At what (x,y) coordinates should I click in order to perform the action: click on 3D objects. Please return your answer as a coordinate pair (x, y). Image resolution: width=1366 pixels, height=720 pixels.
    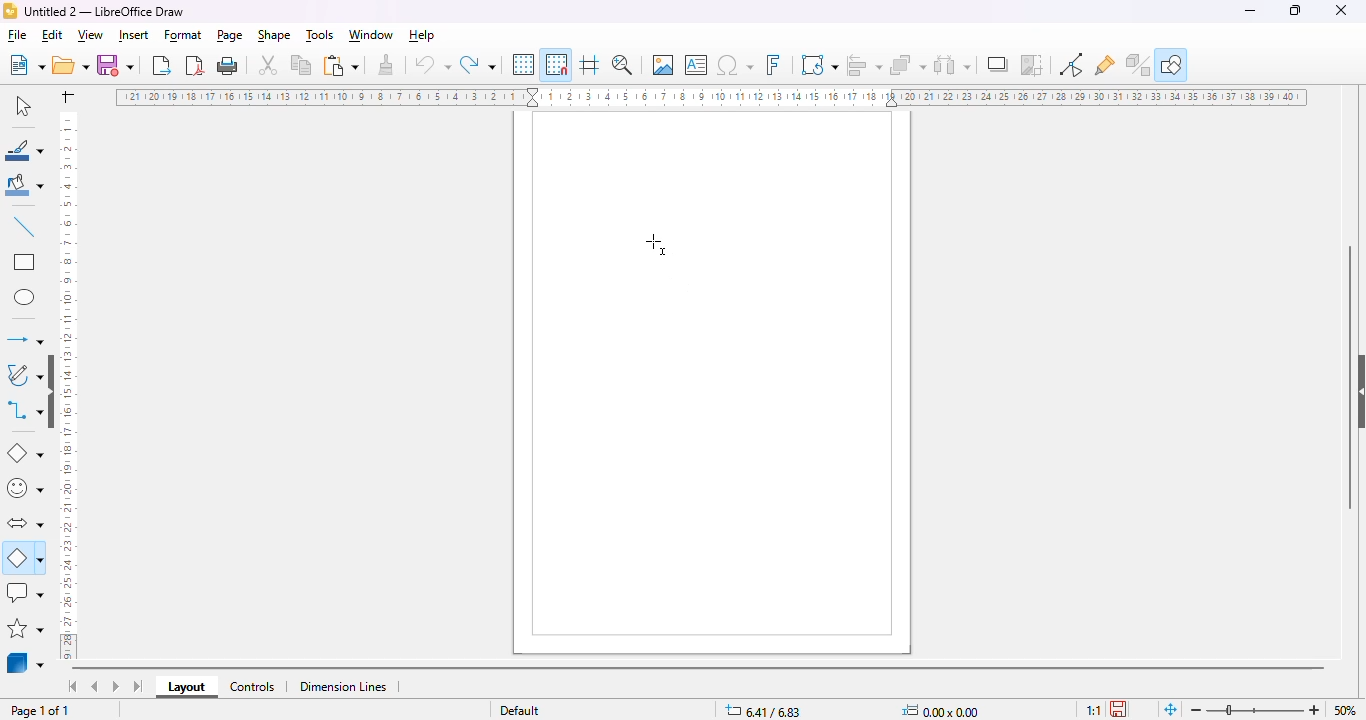
    Looking at the image, I should click on (26, 663).